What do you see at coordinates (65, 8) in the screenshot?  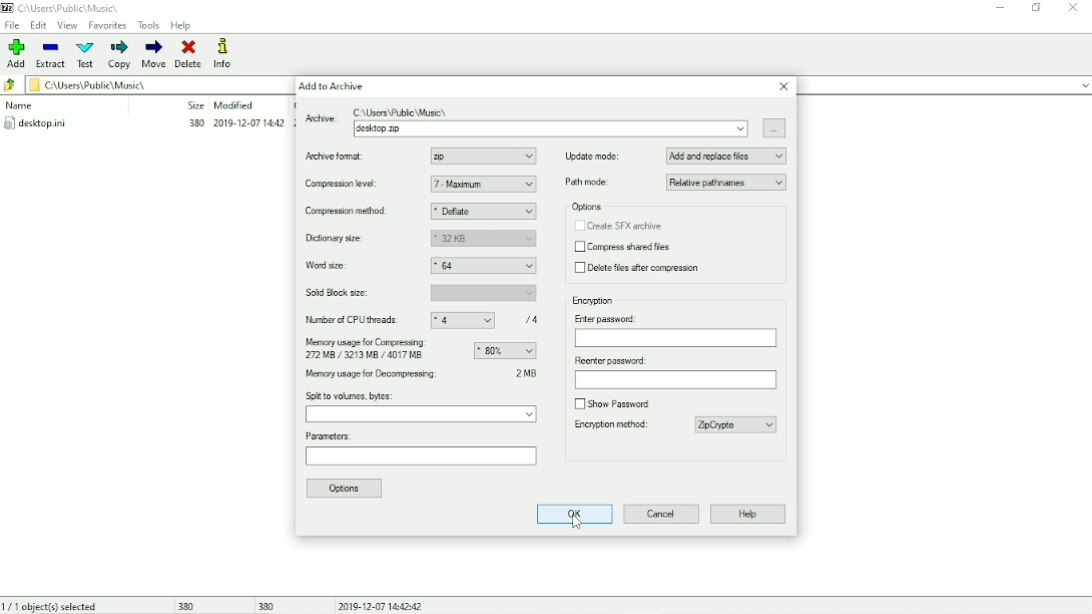 I see `Location` at bounding box center [65, 8].